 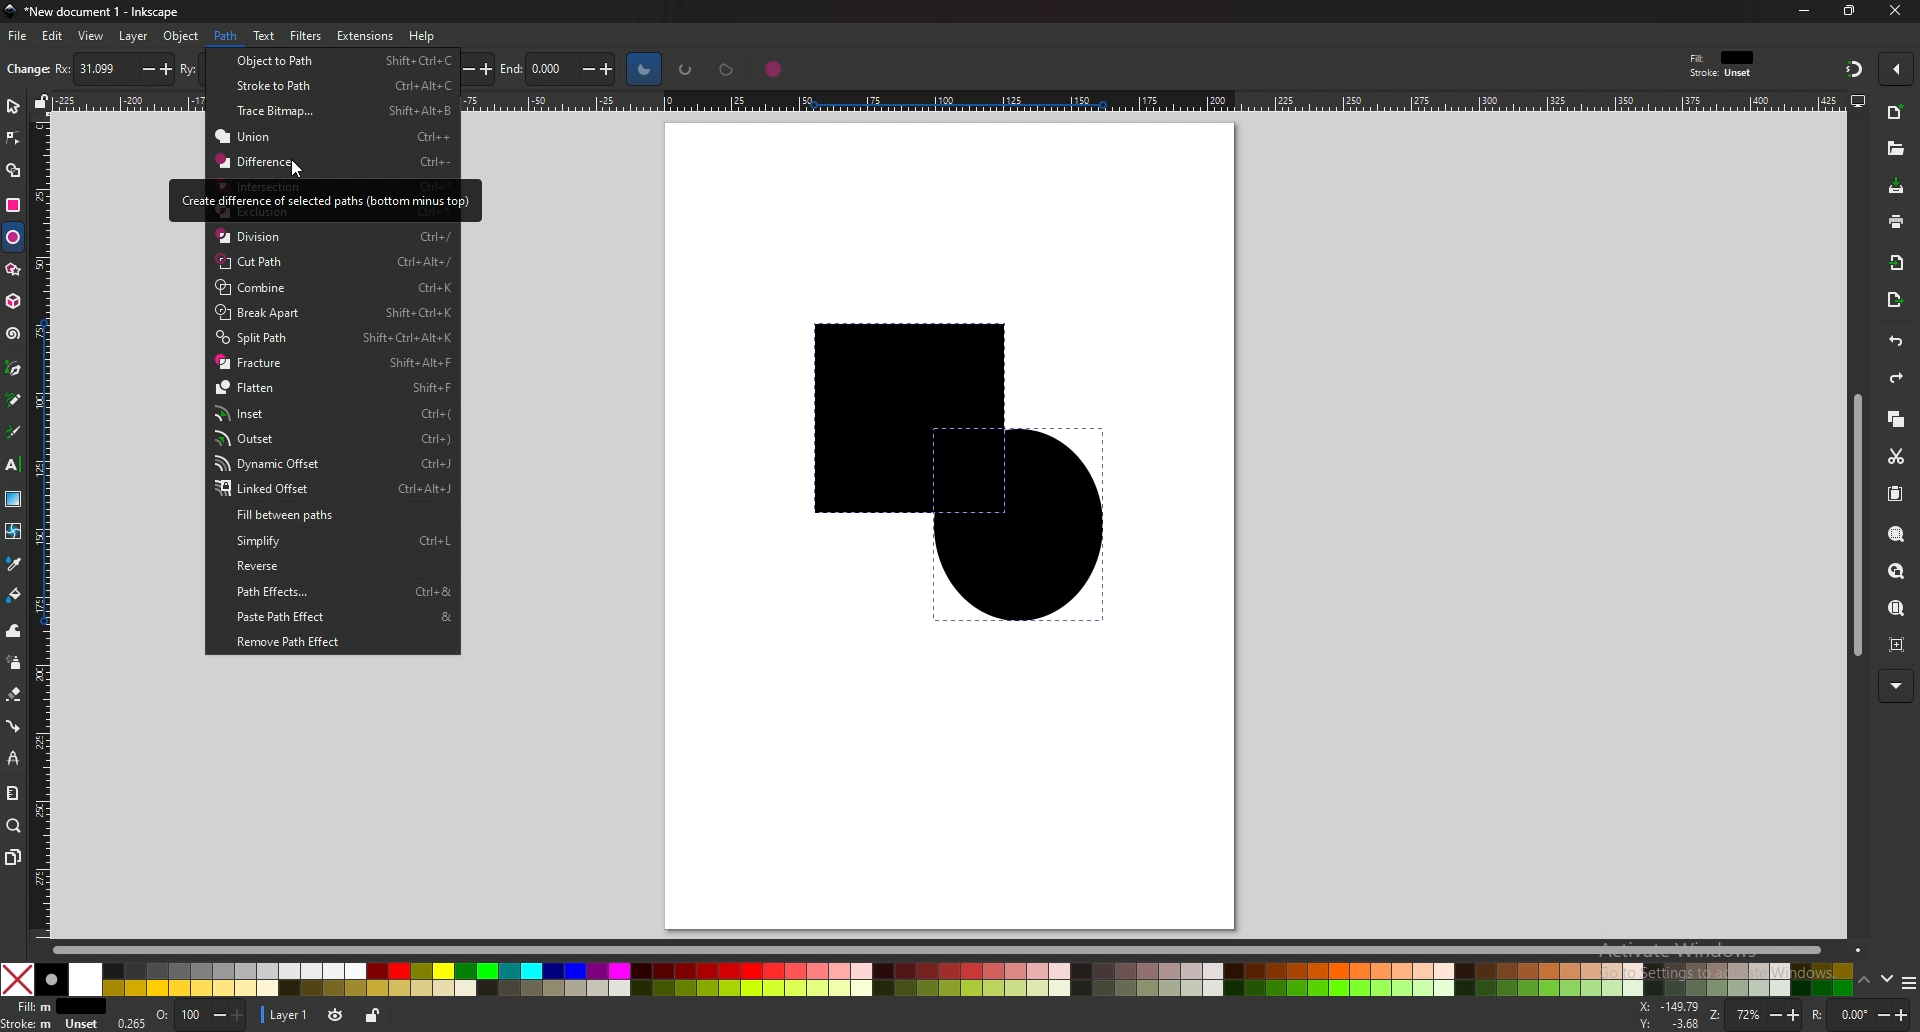 What do you see at coordinates (1898, 608) in the screenshot?
I see `zoom page` at bounding box center [1898, 608].